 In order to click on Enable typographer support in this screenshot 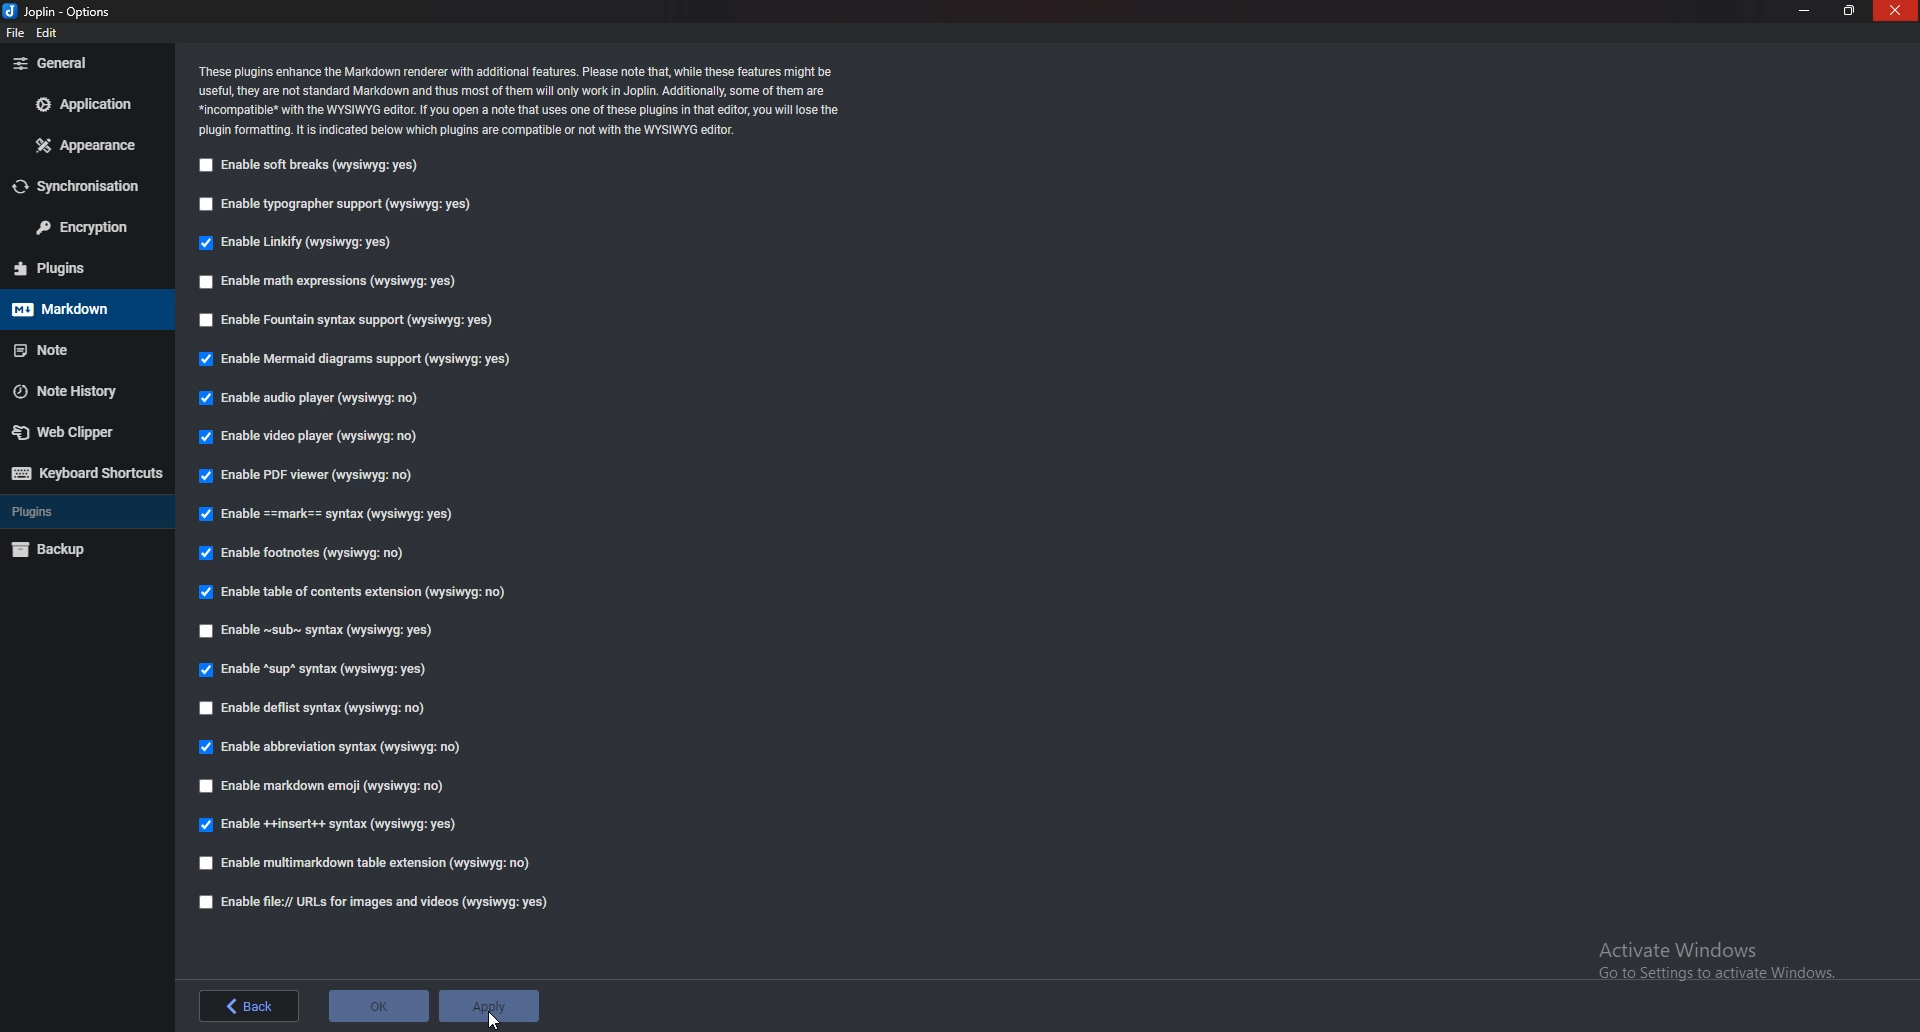, I will do `click(342, 203)`.